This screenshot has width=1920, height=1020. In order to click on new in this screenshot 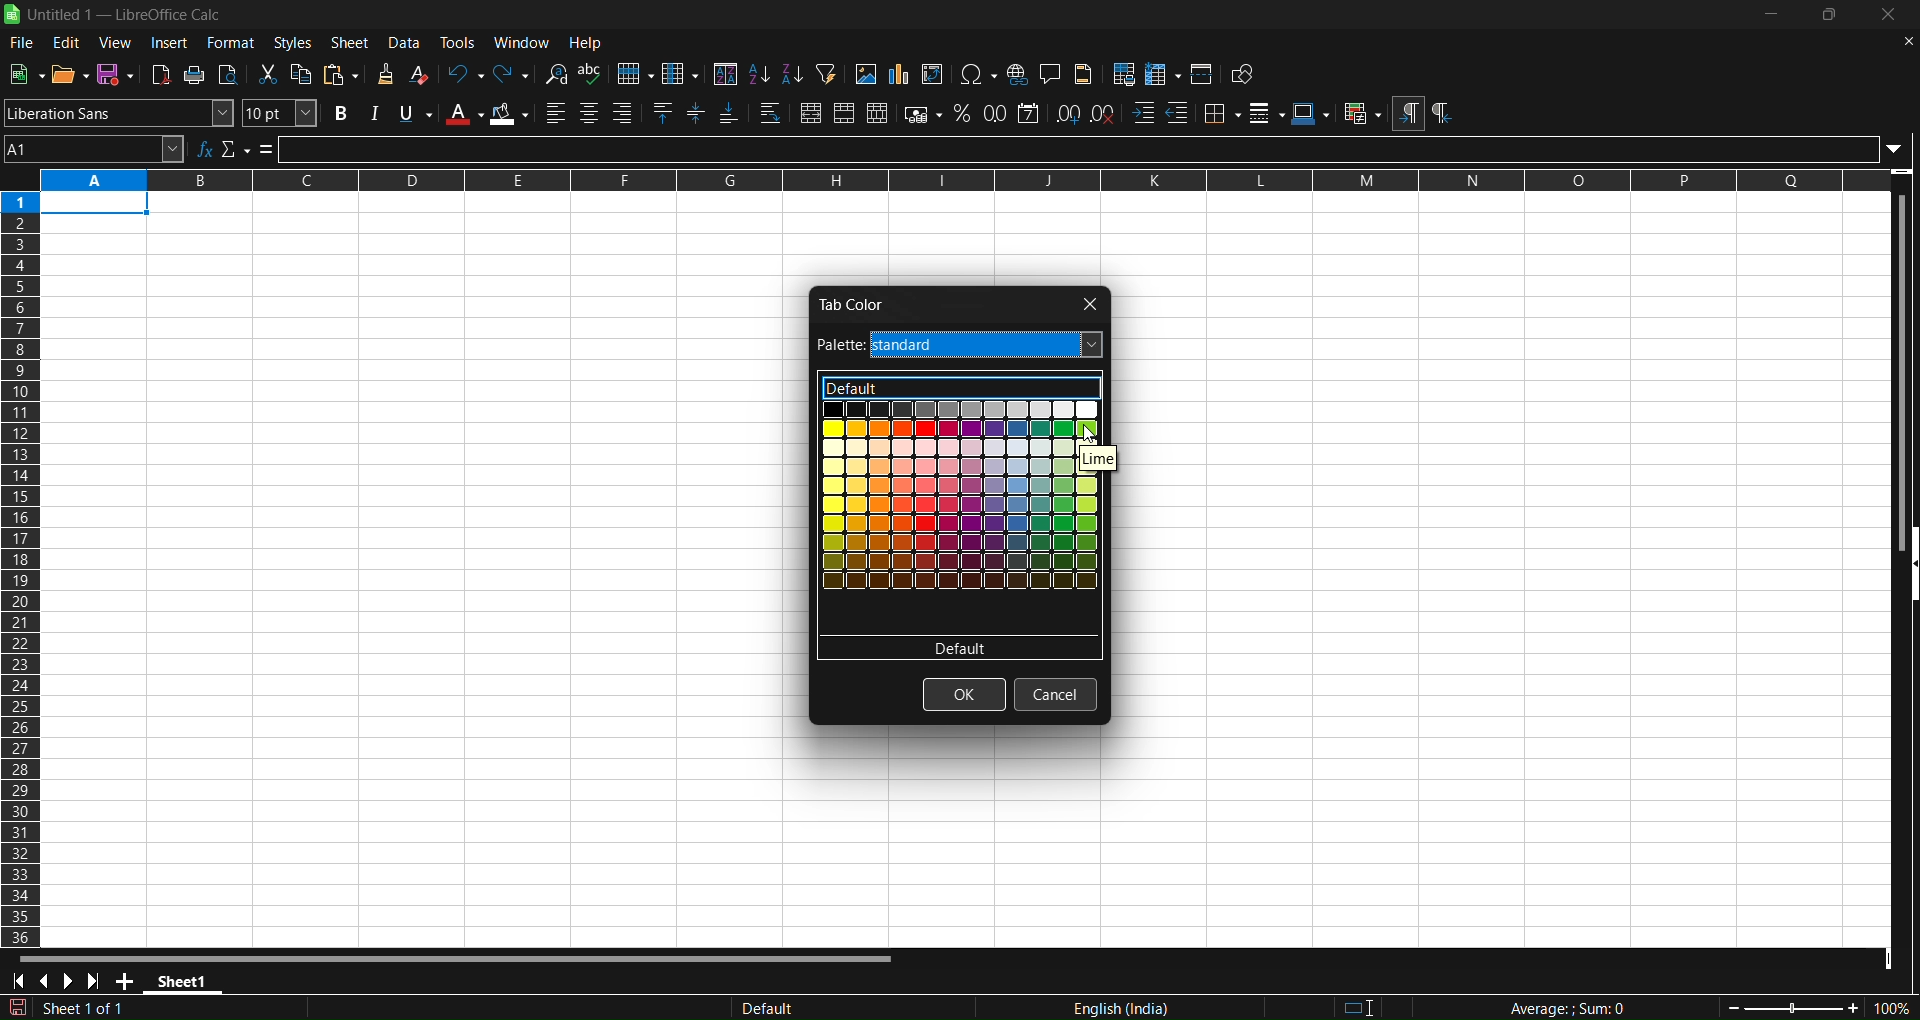, I will do `click(26, 73)`.